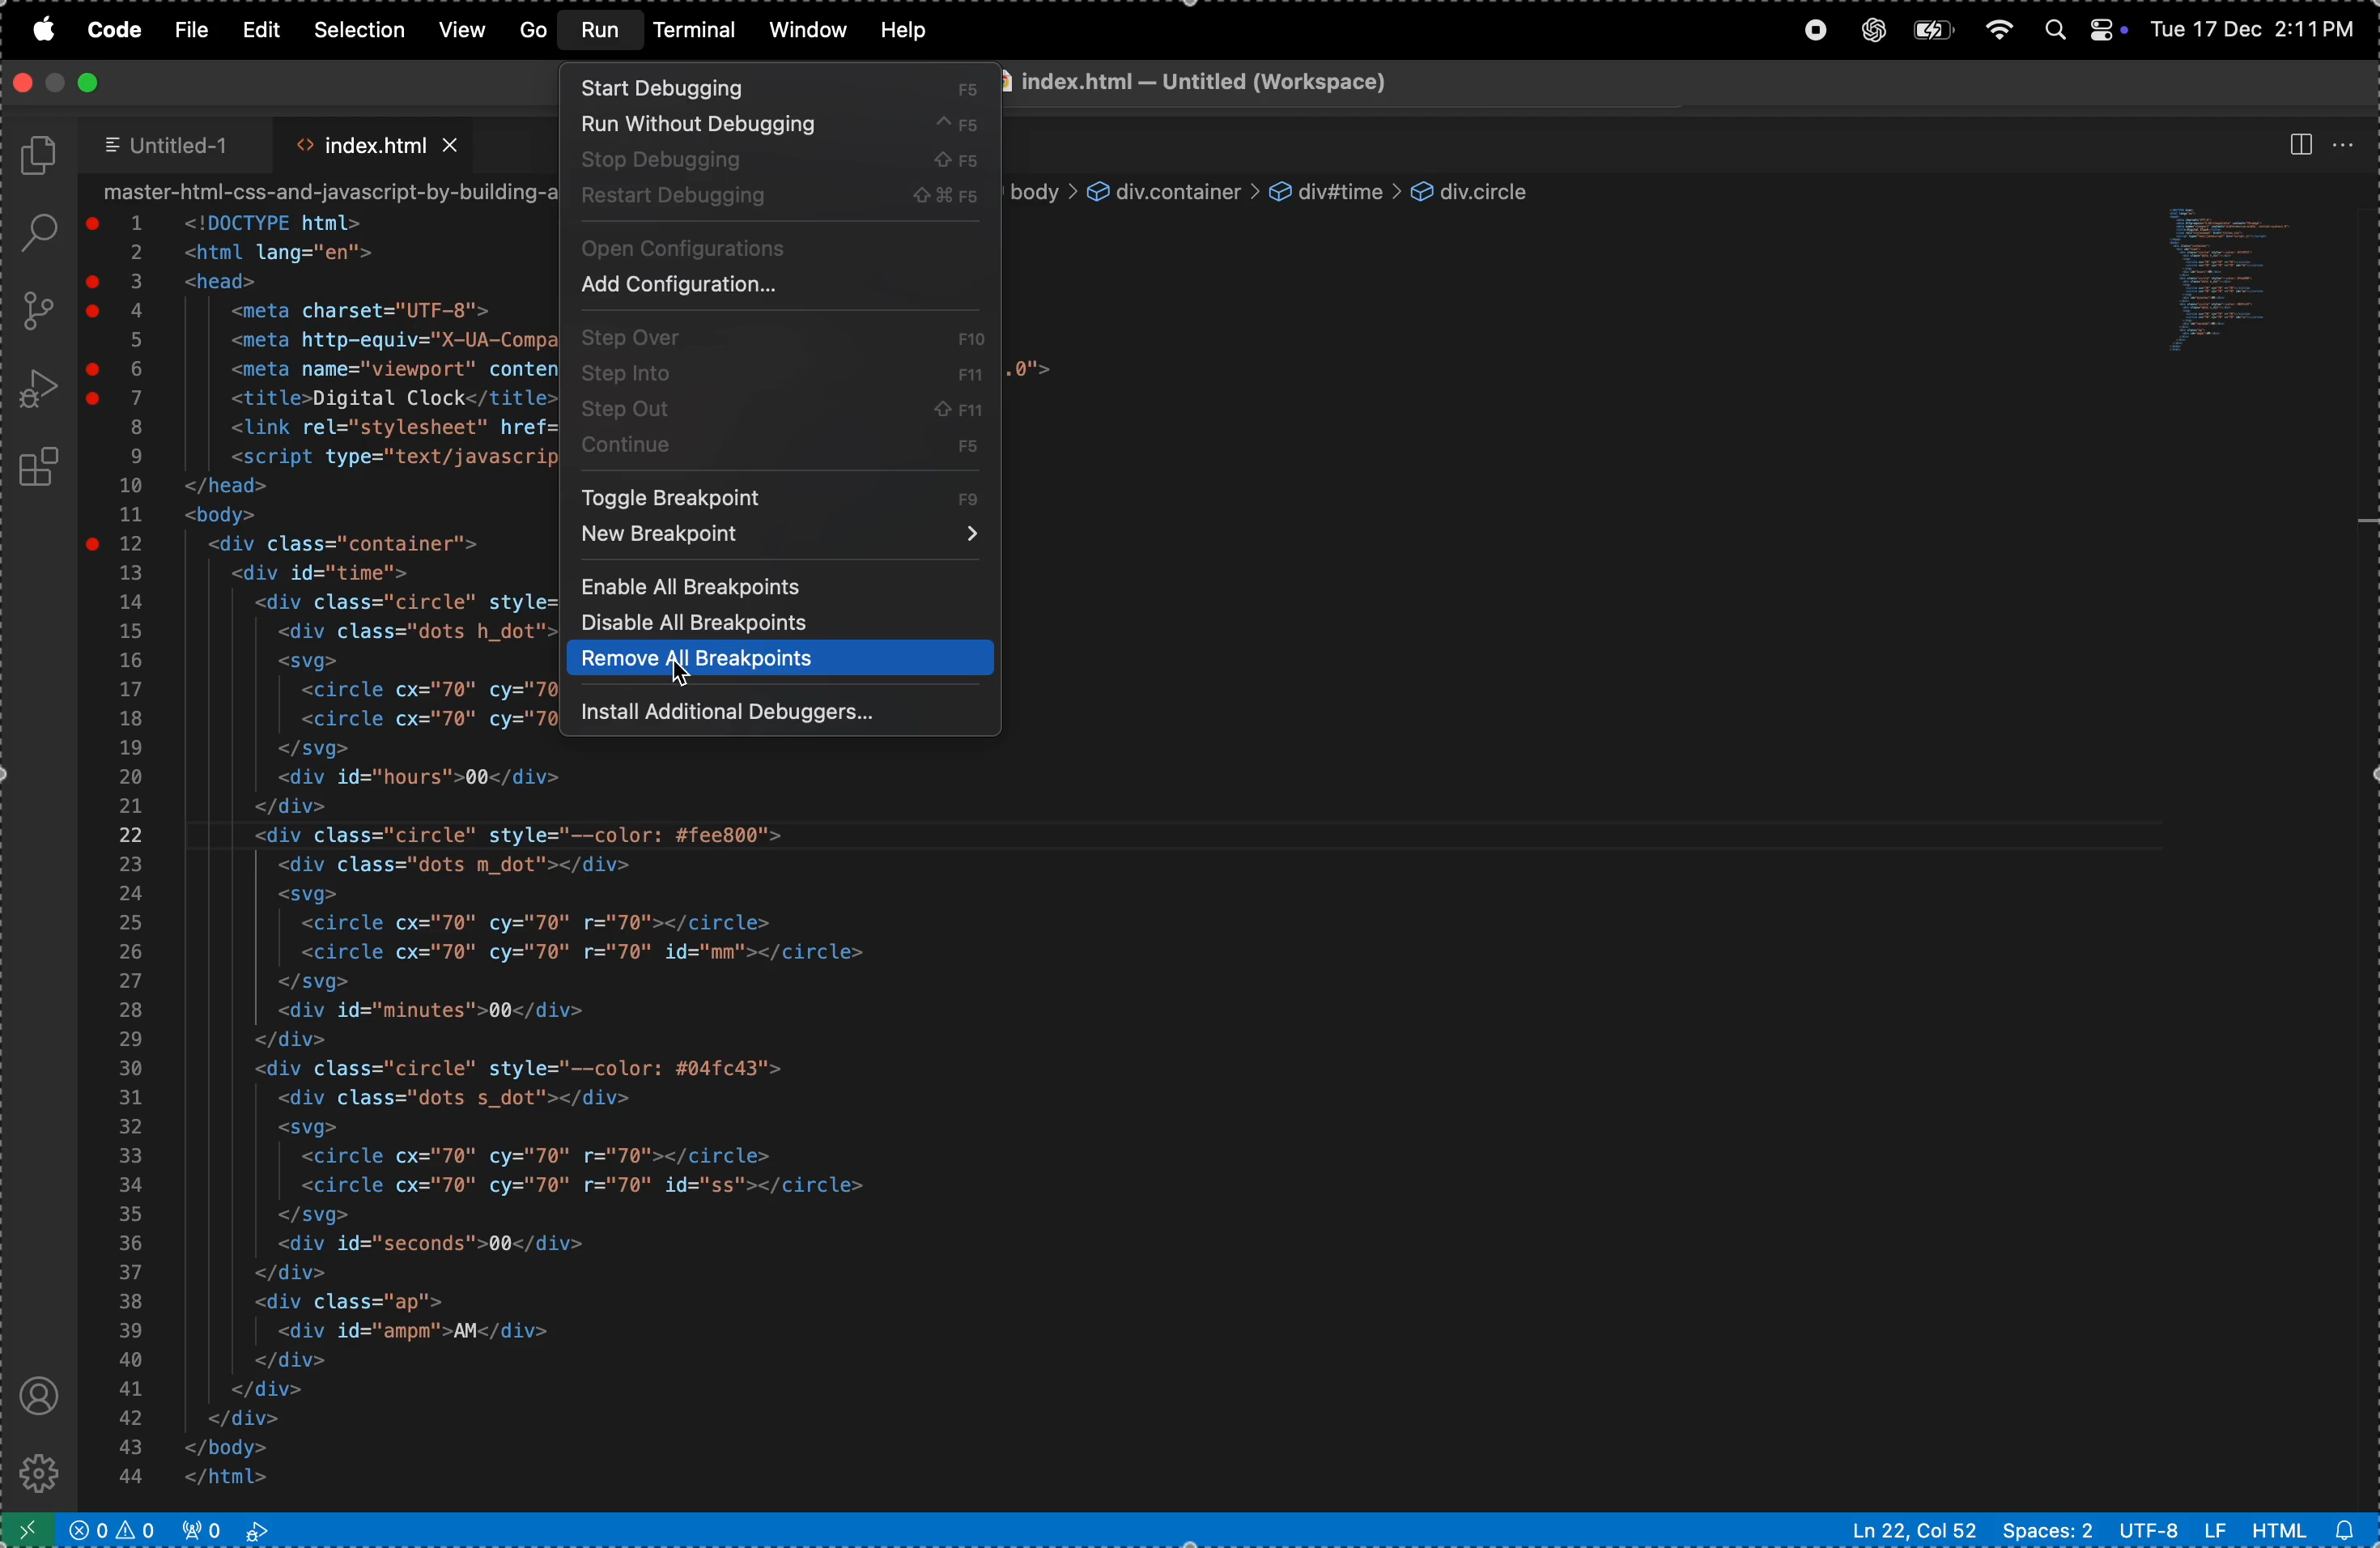  I want to click on apple widgets, so click(2077, 25).